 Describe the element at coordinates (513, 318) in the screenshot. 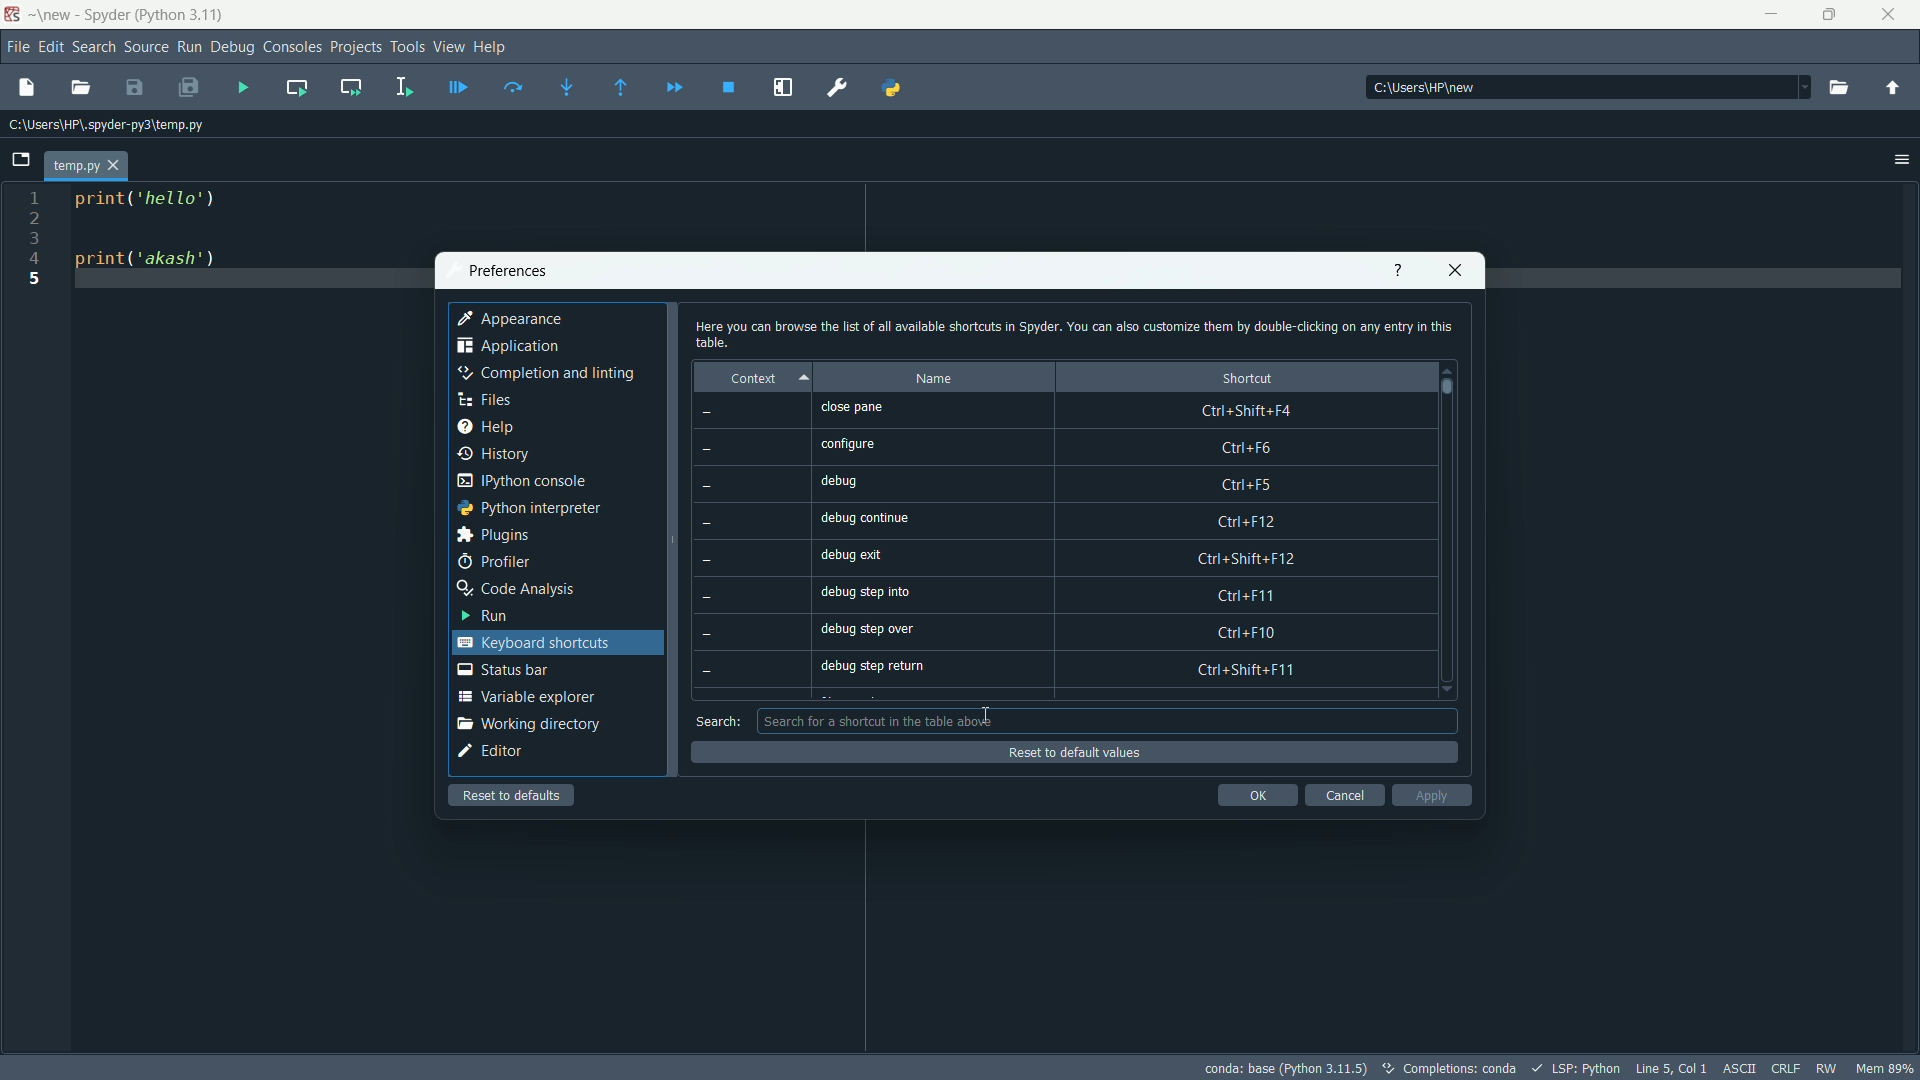

I see `appearance` at that location.